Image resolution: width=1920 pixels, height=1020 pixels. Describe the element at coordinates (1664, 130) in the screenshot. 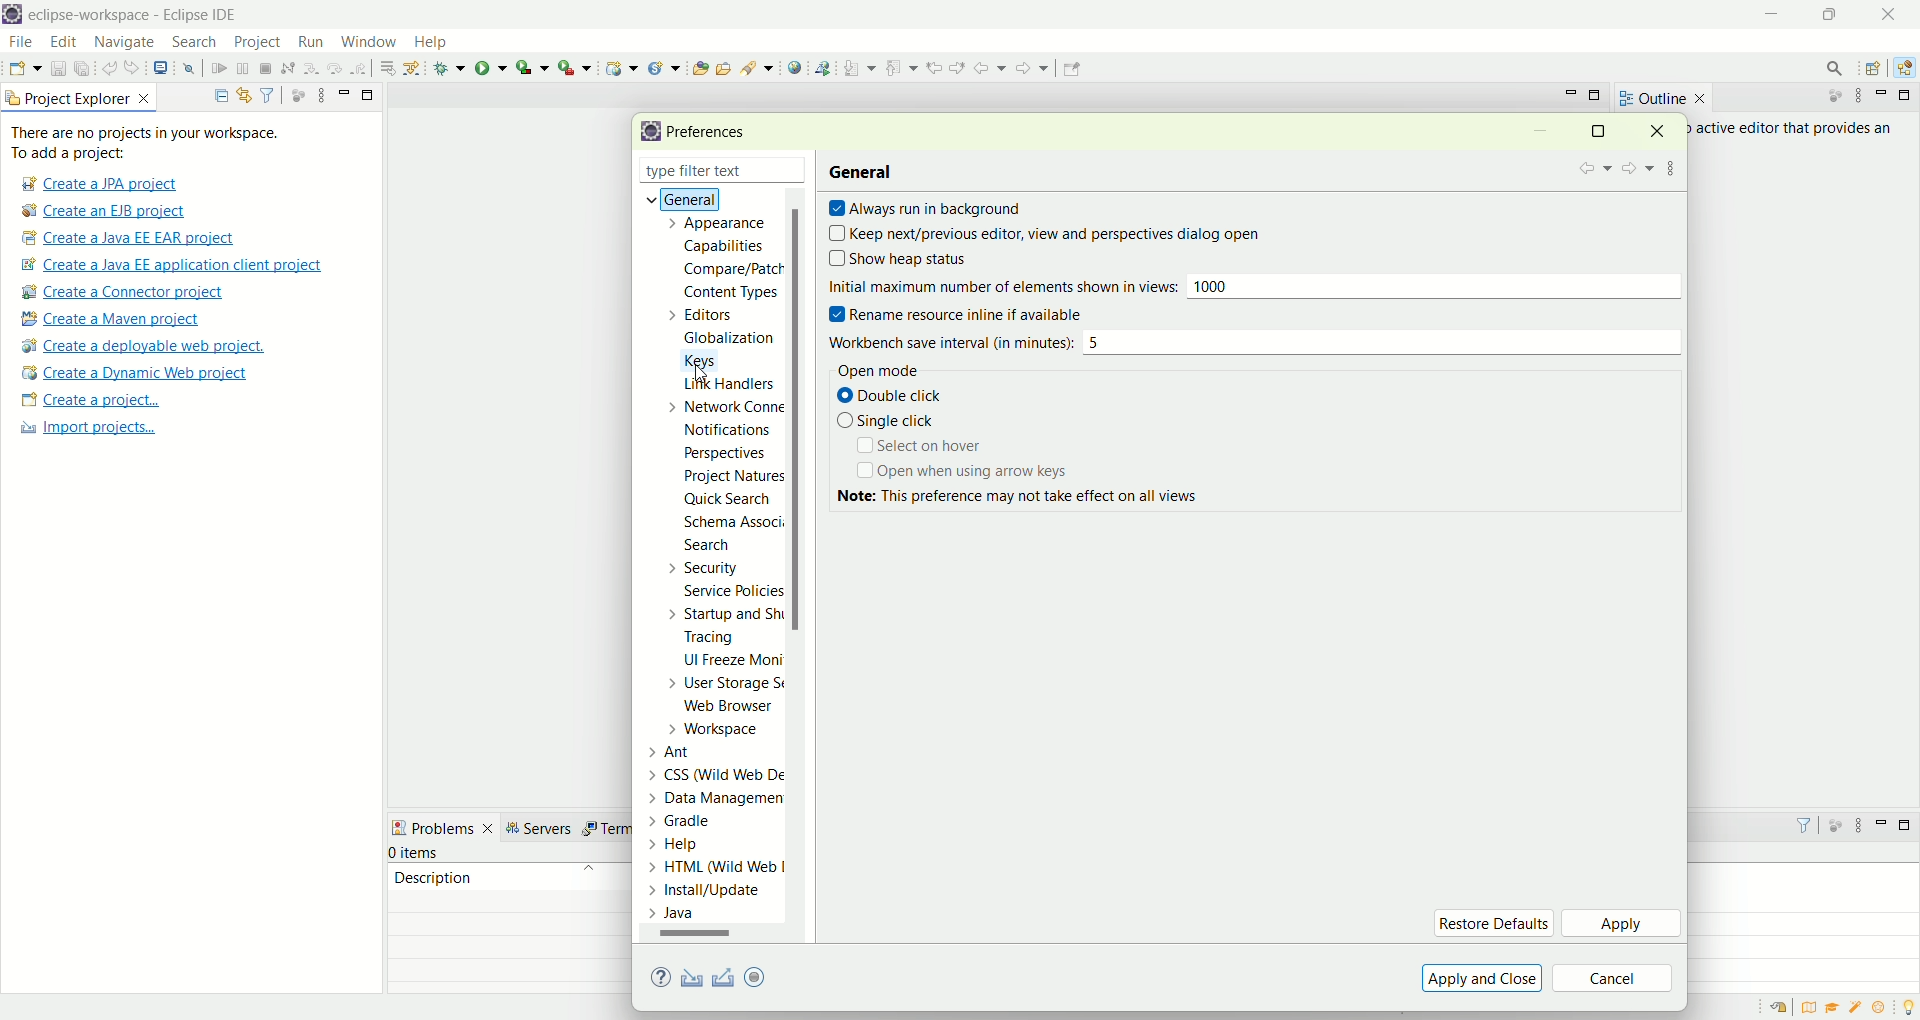

I see `close` at that location.